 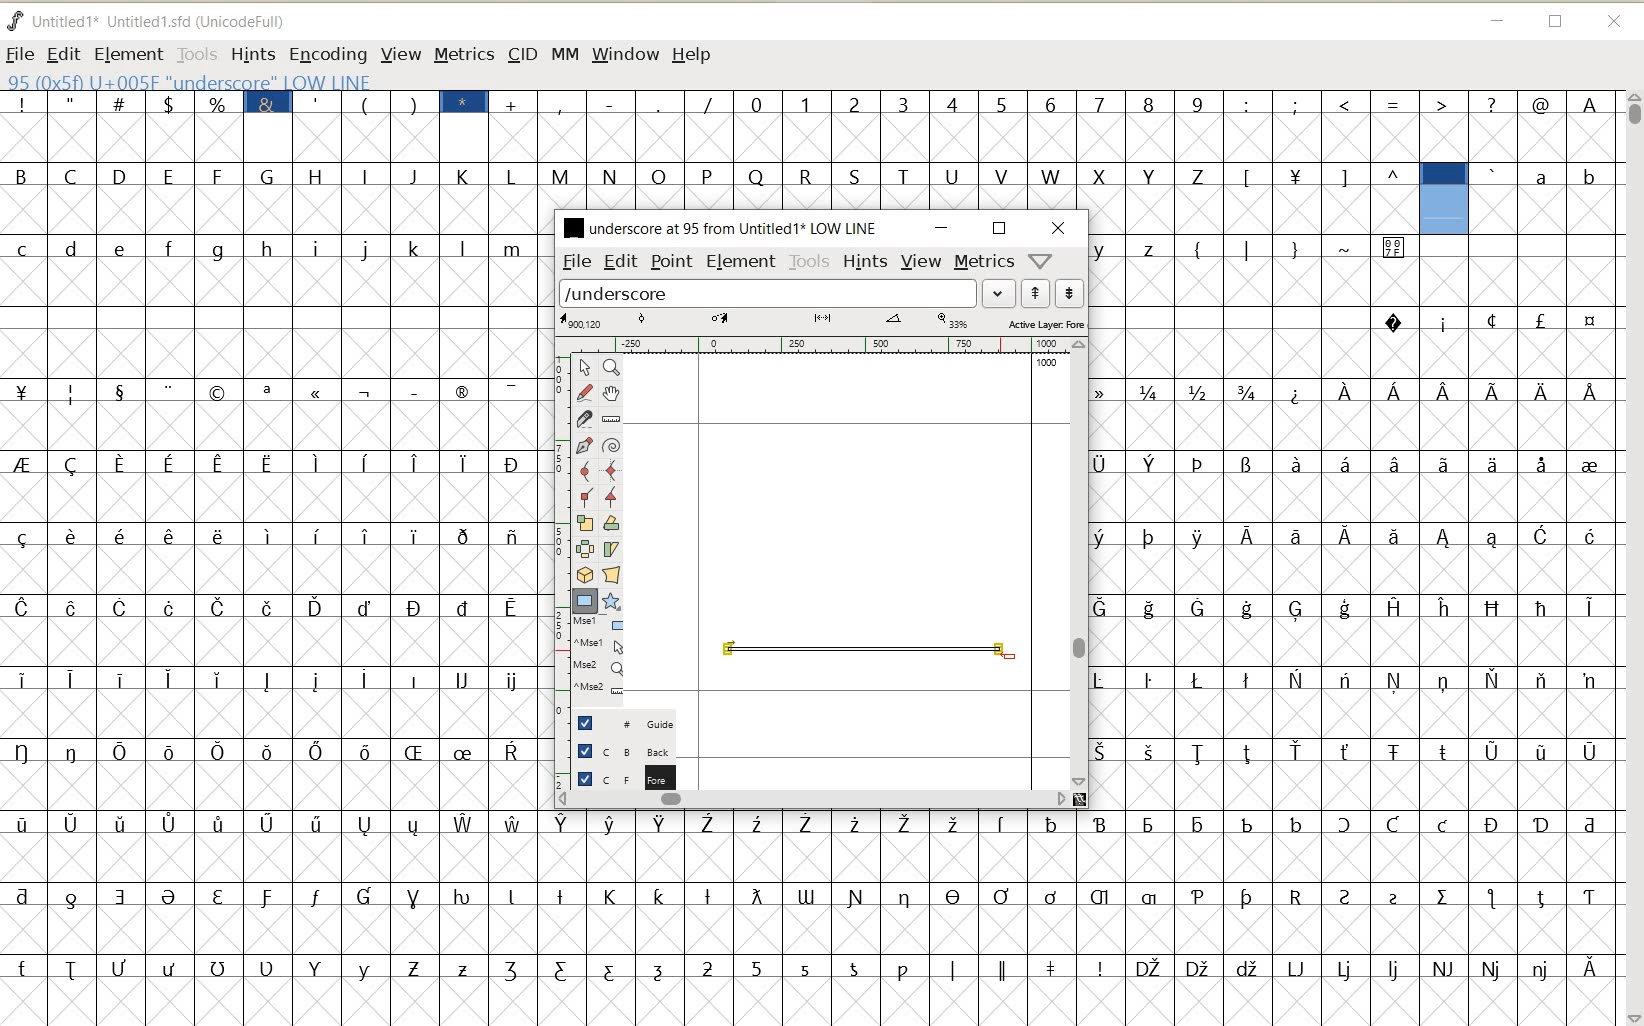 I want to click on GLYPHY CHARACTERS, so click(x=271, y=545).